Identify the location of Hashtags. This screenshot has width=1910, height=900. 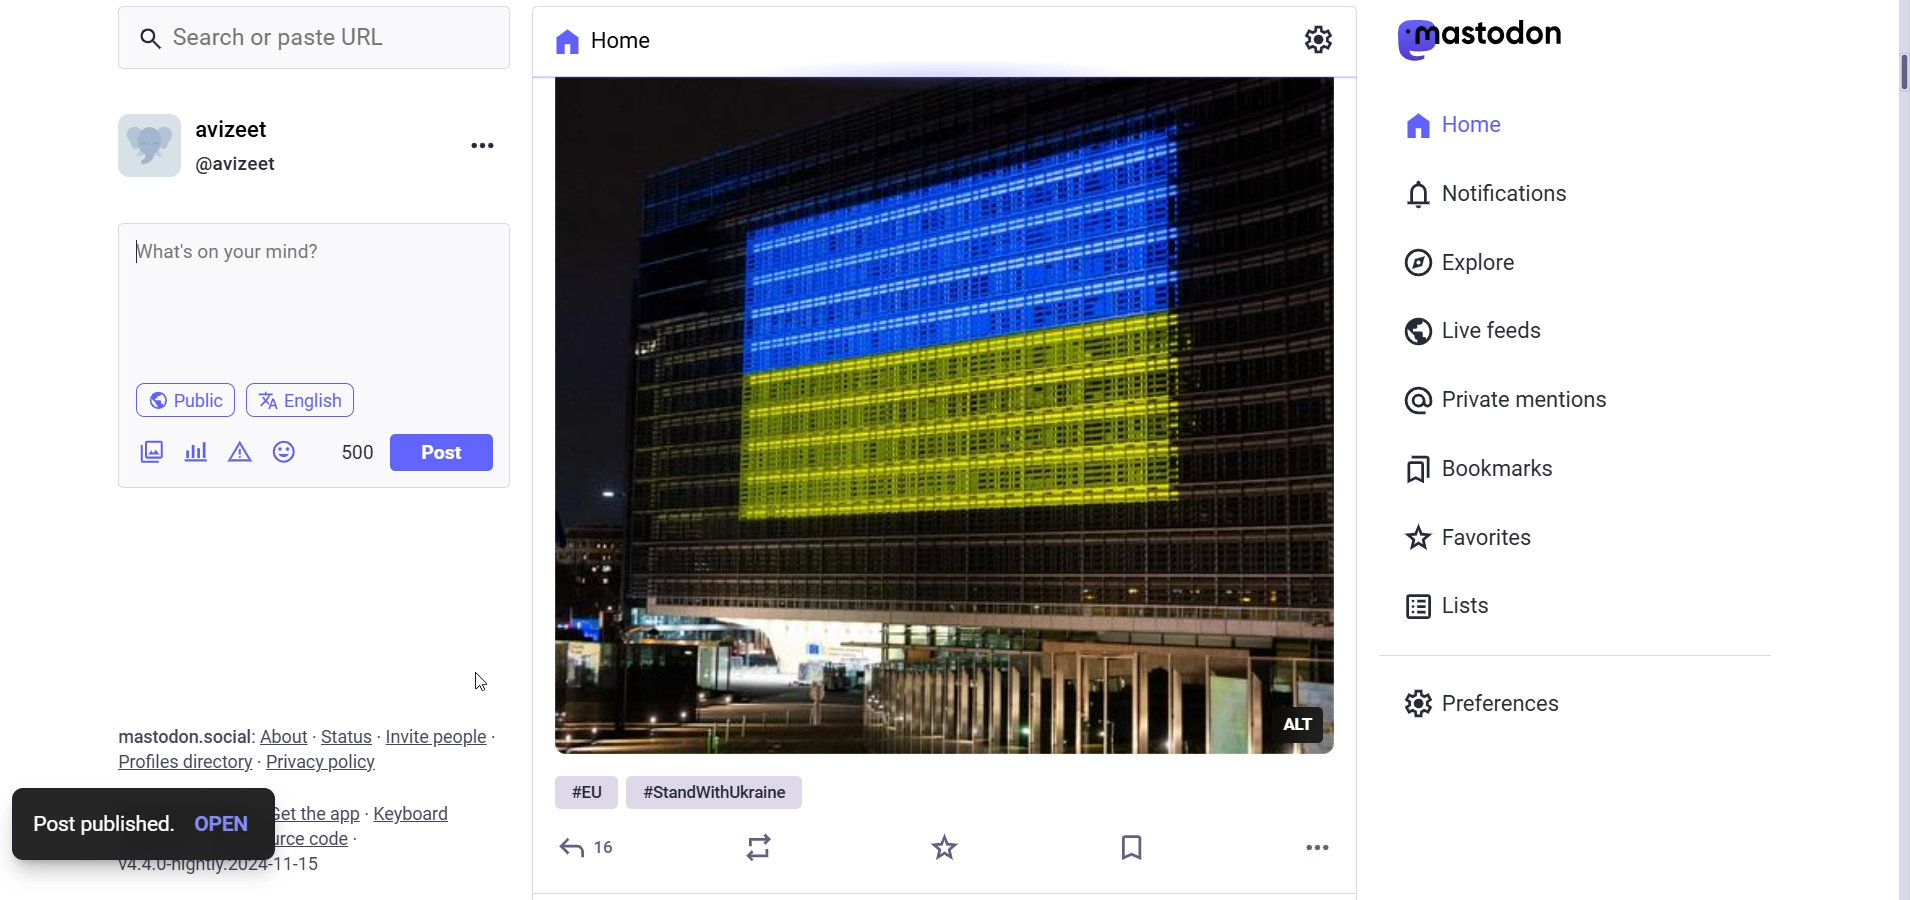
(681, 791).